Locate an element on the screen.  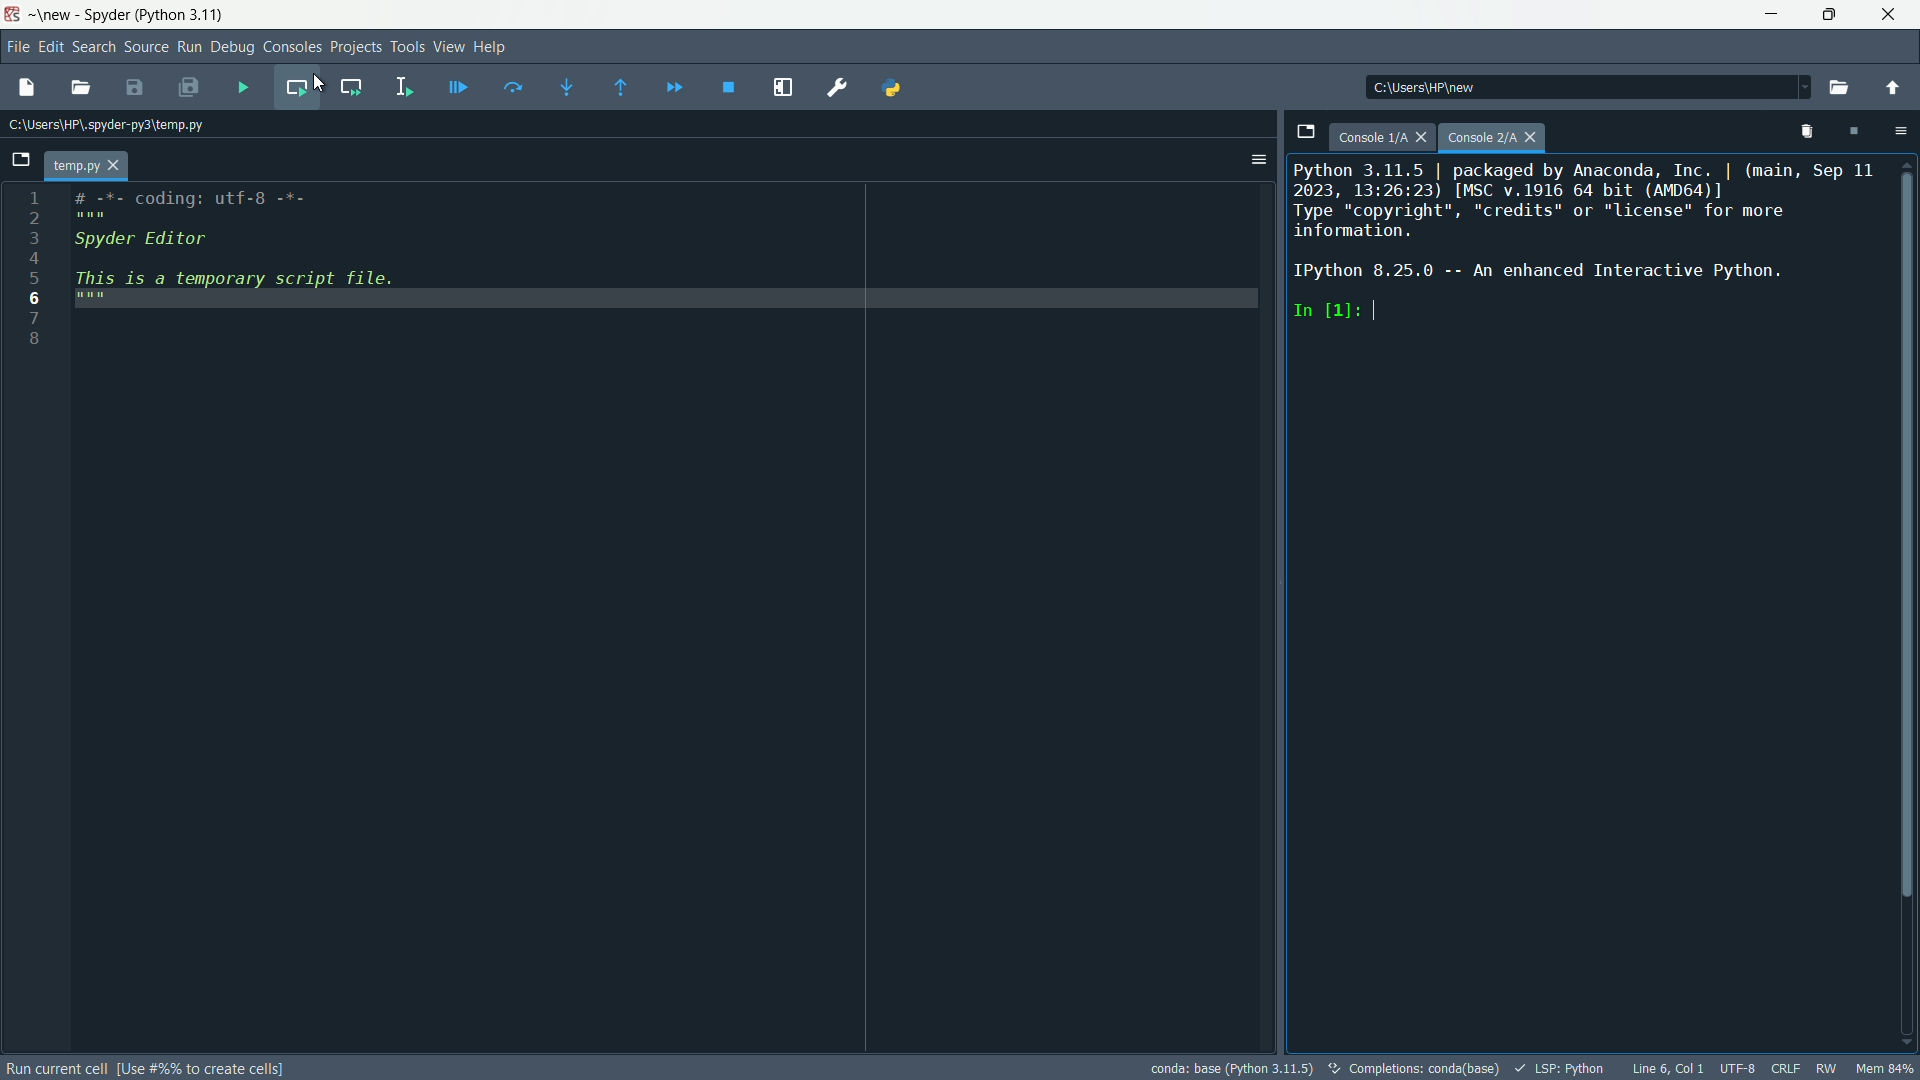
preferences is located at coordinates (832, 86).